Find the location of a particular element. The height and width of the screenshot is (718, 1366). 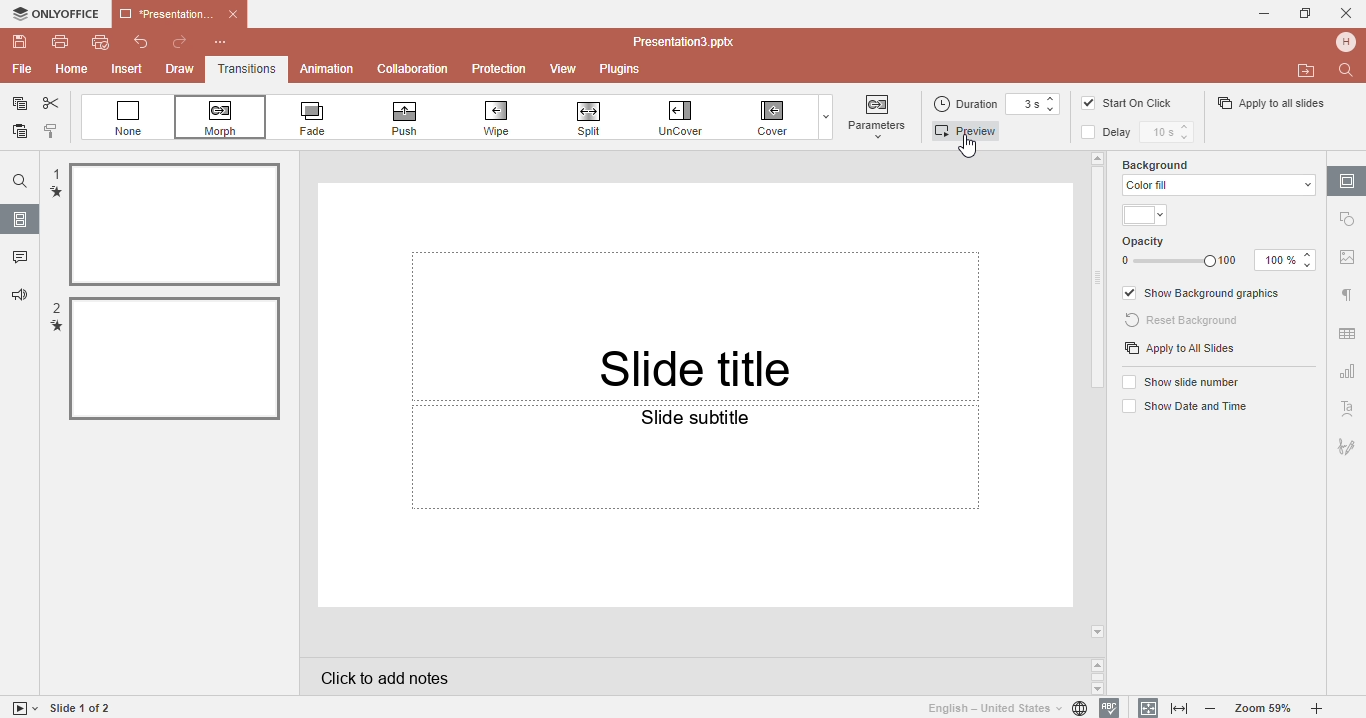

transition mark is located at coordinates (57, 328).